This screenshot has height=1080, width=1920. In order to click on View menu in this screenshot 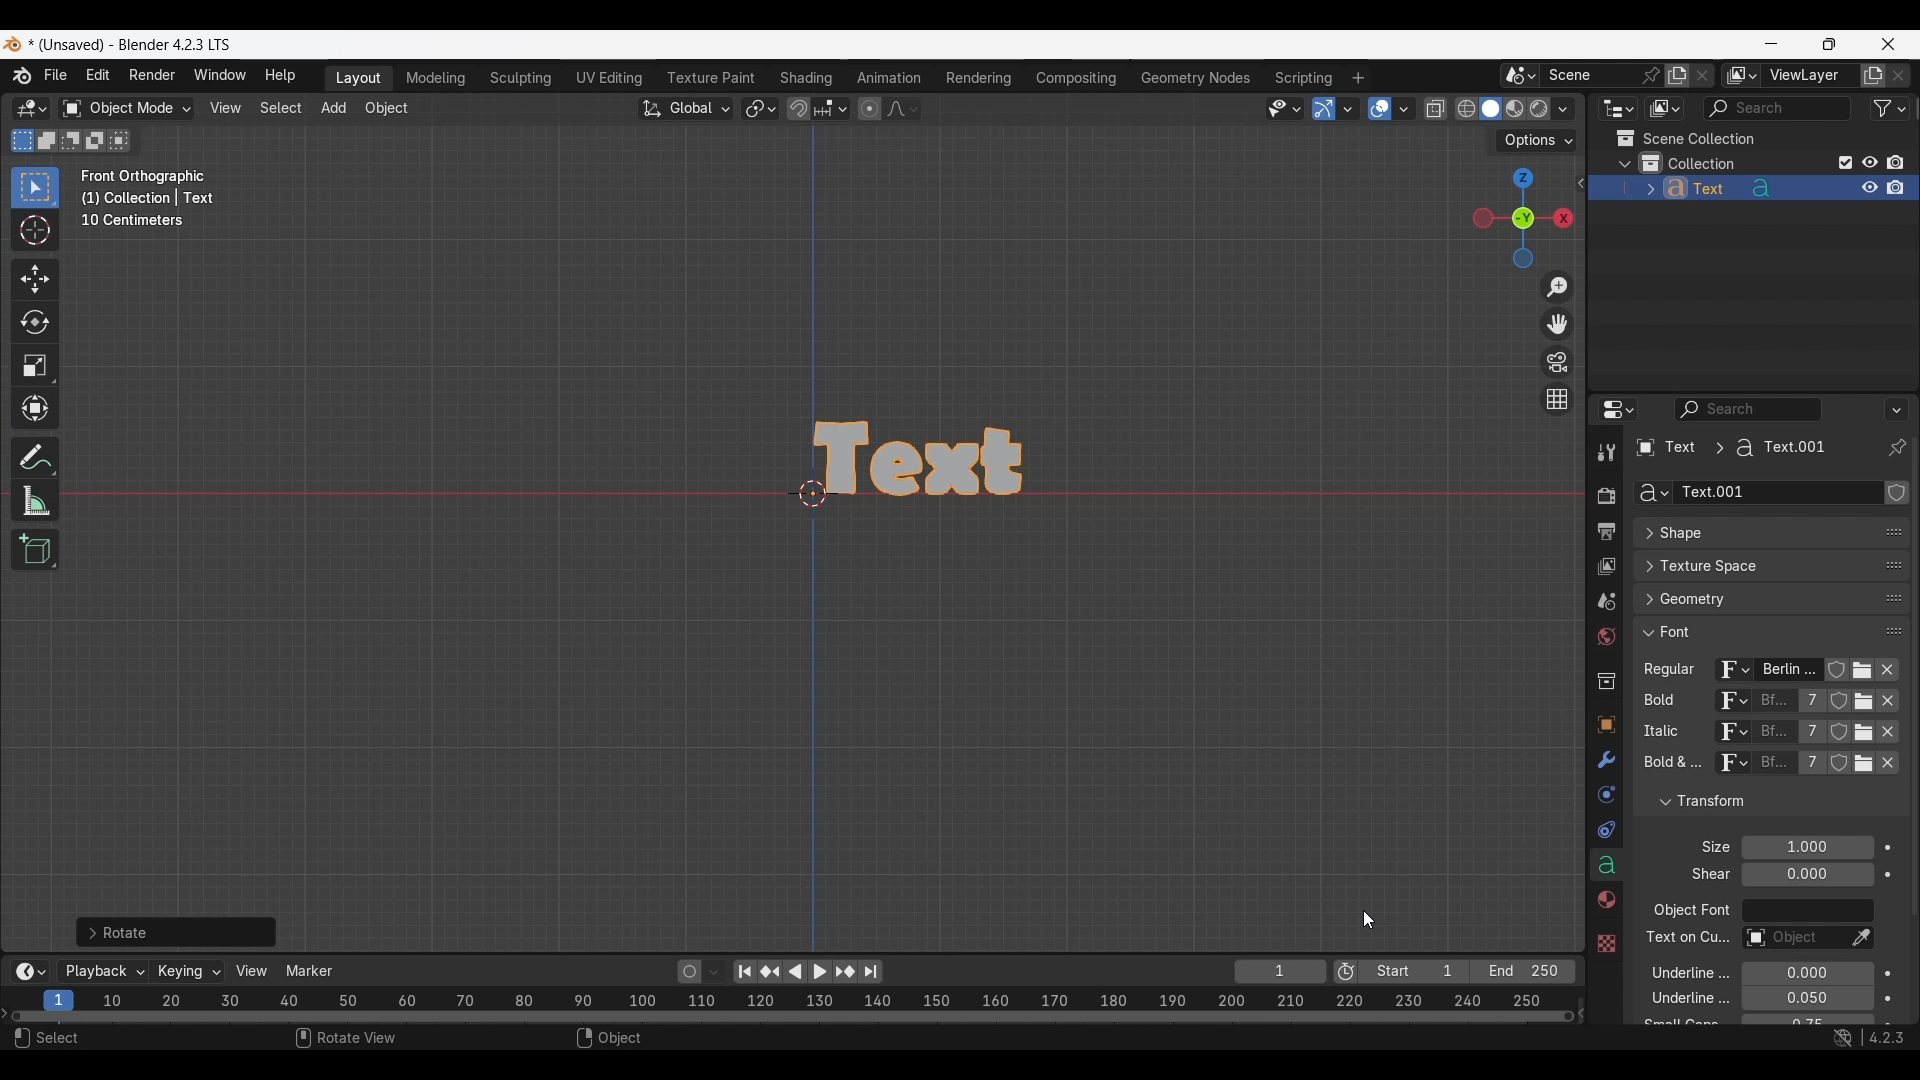, I will do `click(224, 108)`.